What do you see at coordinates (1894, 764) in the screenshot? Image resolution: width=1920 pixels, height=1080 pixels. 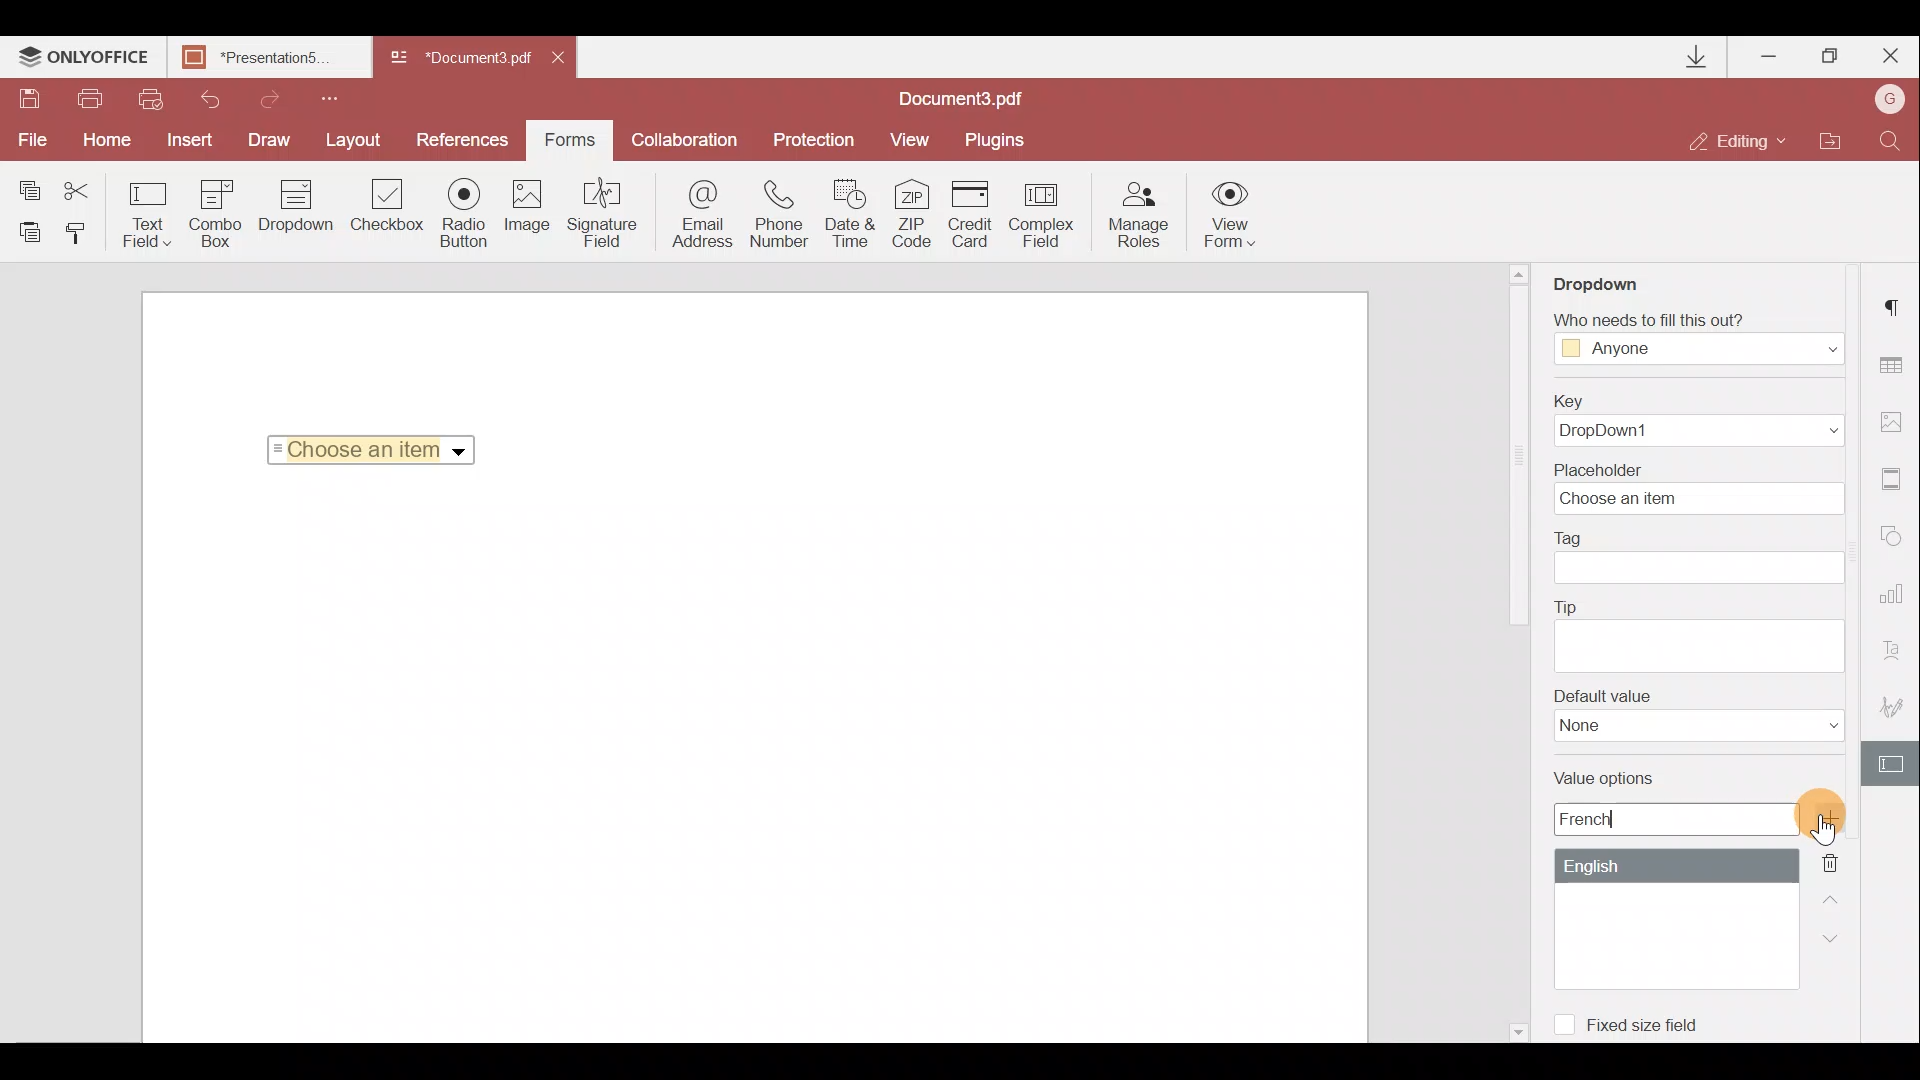 I see `Form settings` at bounding box center [1894, 764].